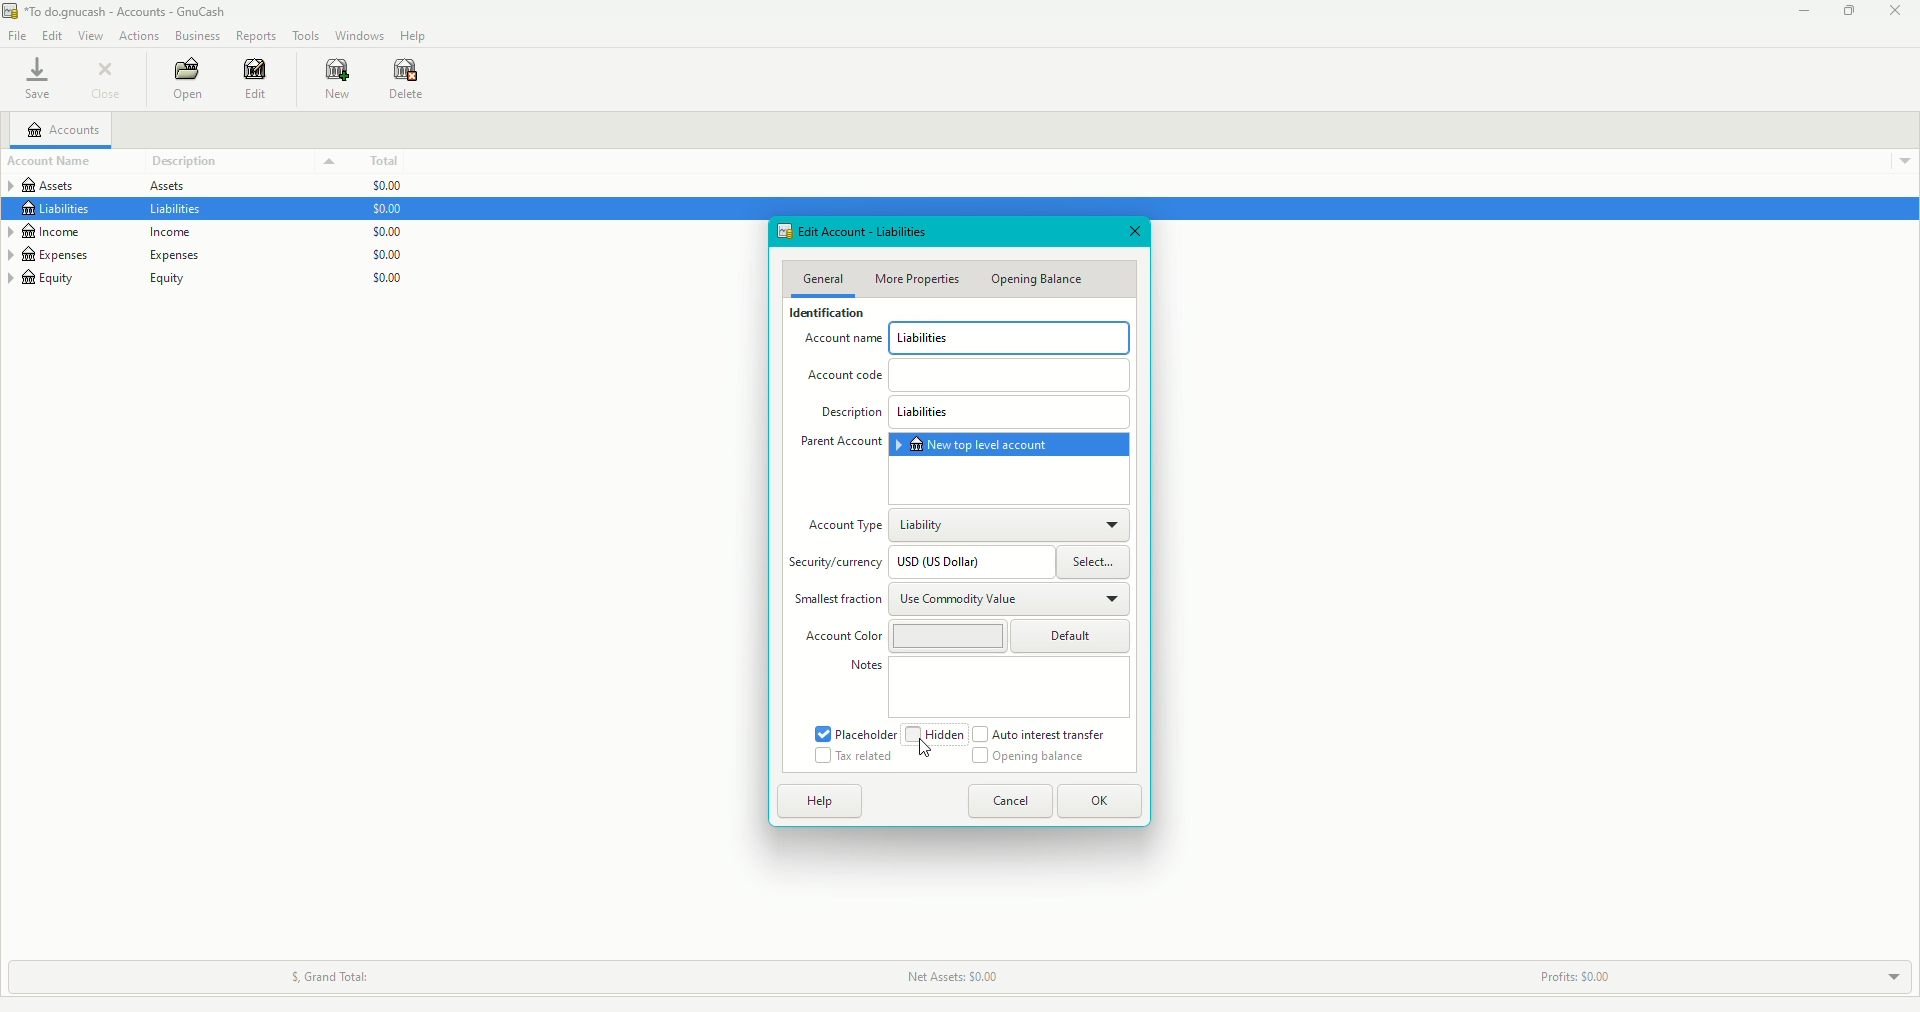 Image resolution: width=1920 pixels, height=1012 pixels. Describe the element at coordinates (844, 342) in the screenshot. I see `Account Name` at that location.